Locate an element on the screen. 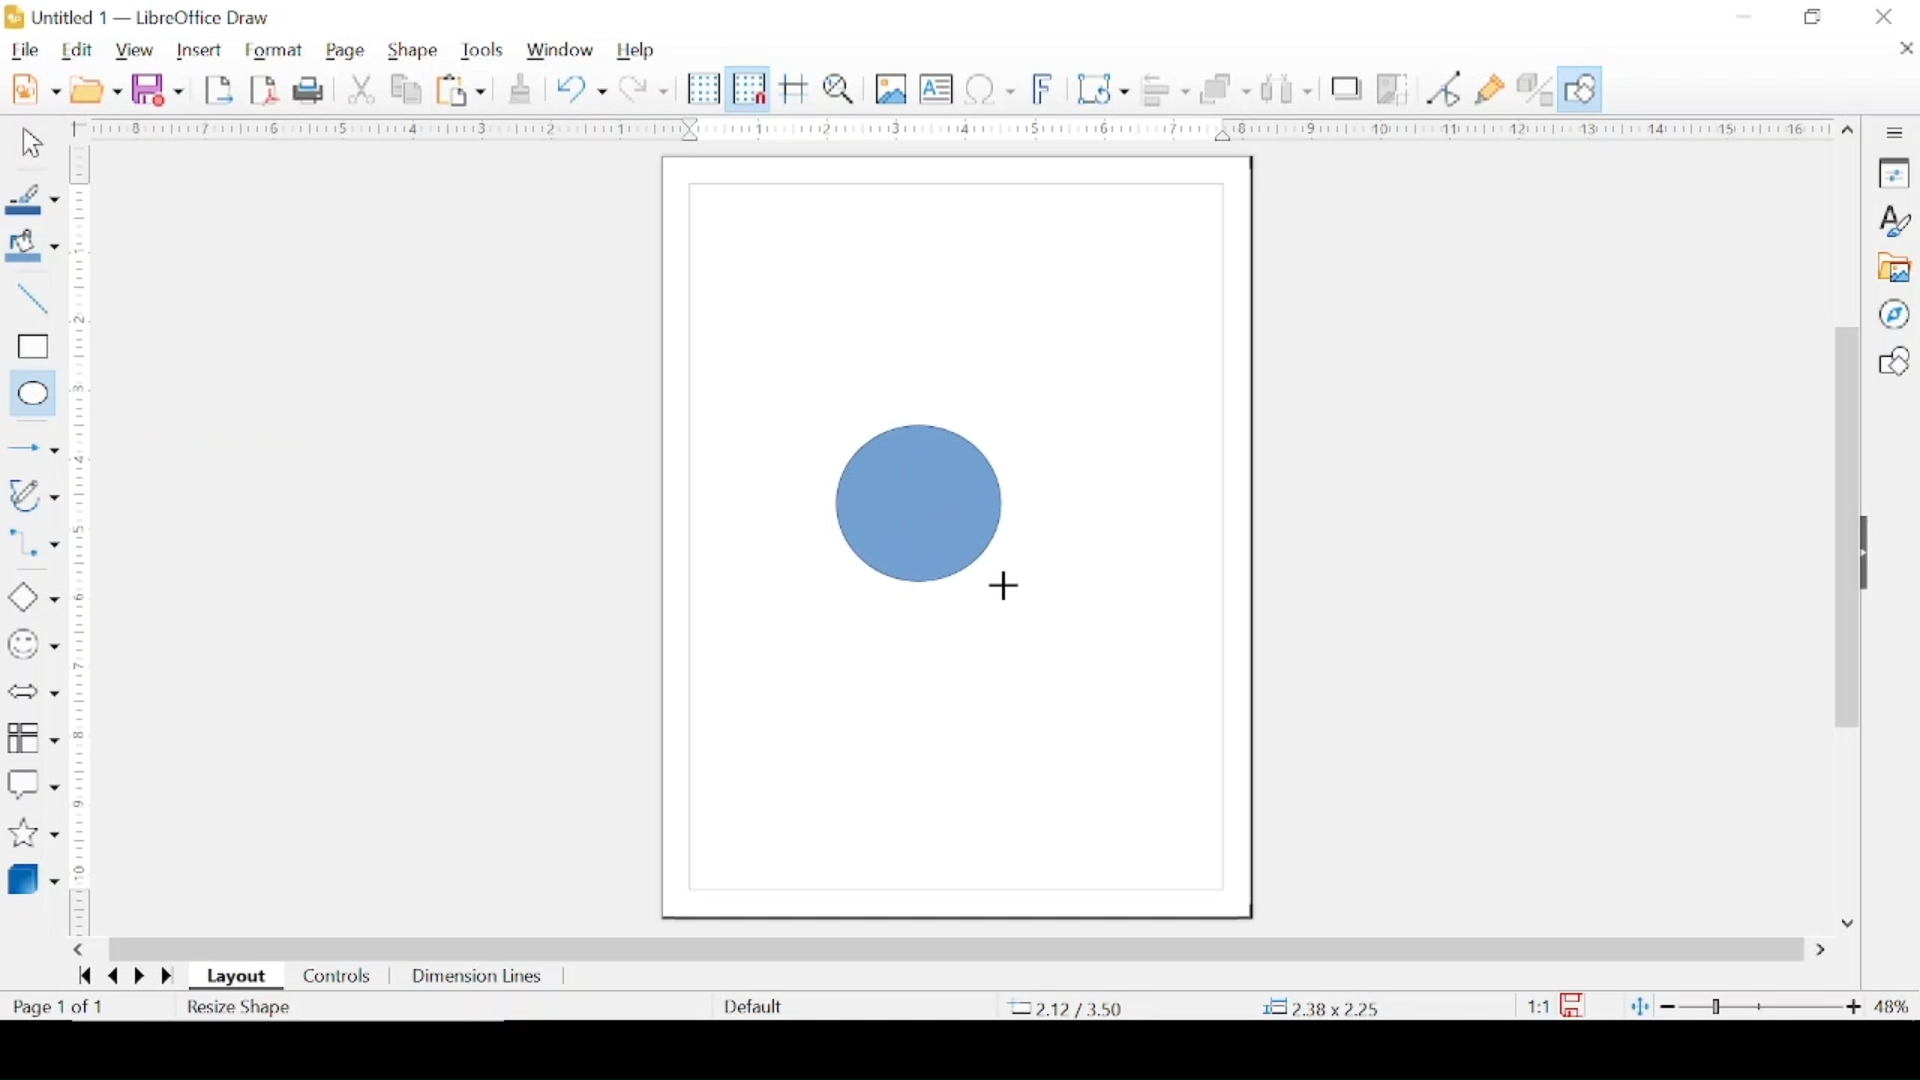 The image size is (1920, 1080). crop image  is located at coordinates (1392, 89).